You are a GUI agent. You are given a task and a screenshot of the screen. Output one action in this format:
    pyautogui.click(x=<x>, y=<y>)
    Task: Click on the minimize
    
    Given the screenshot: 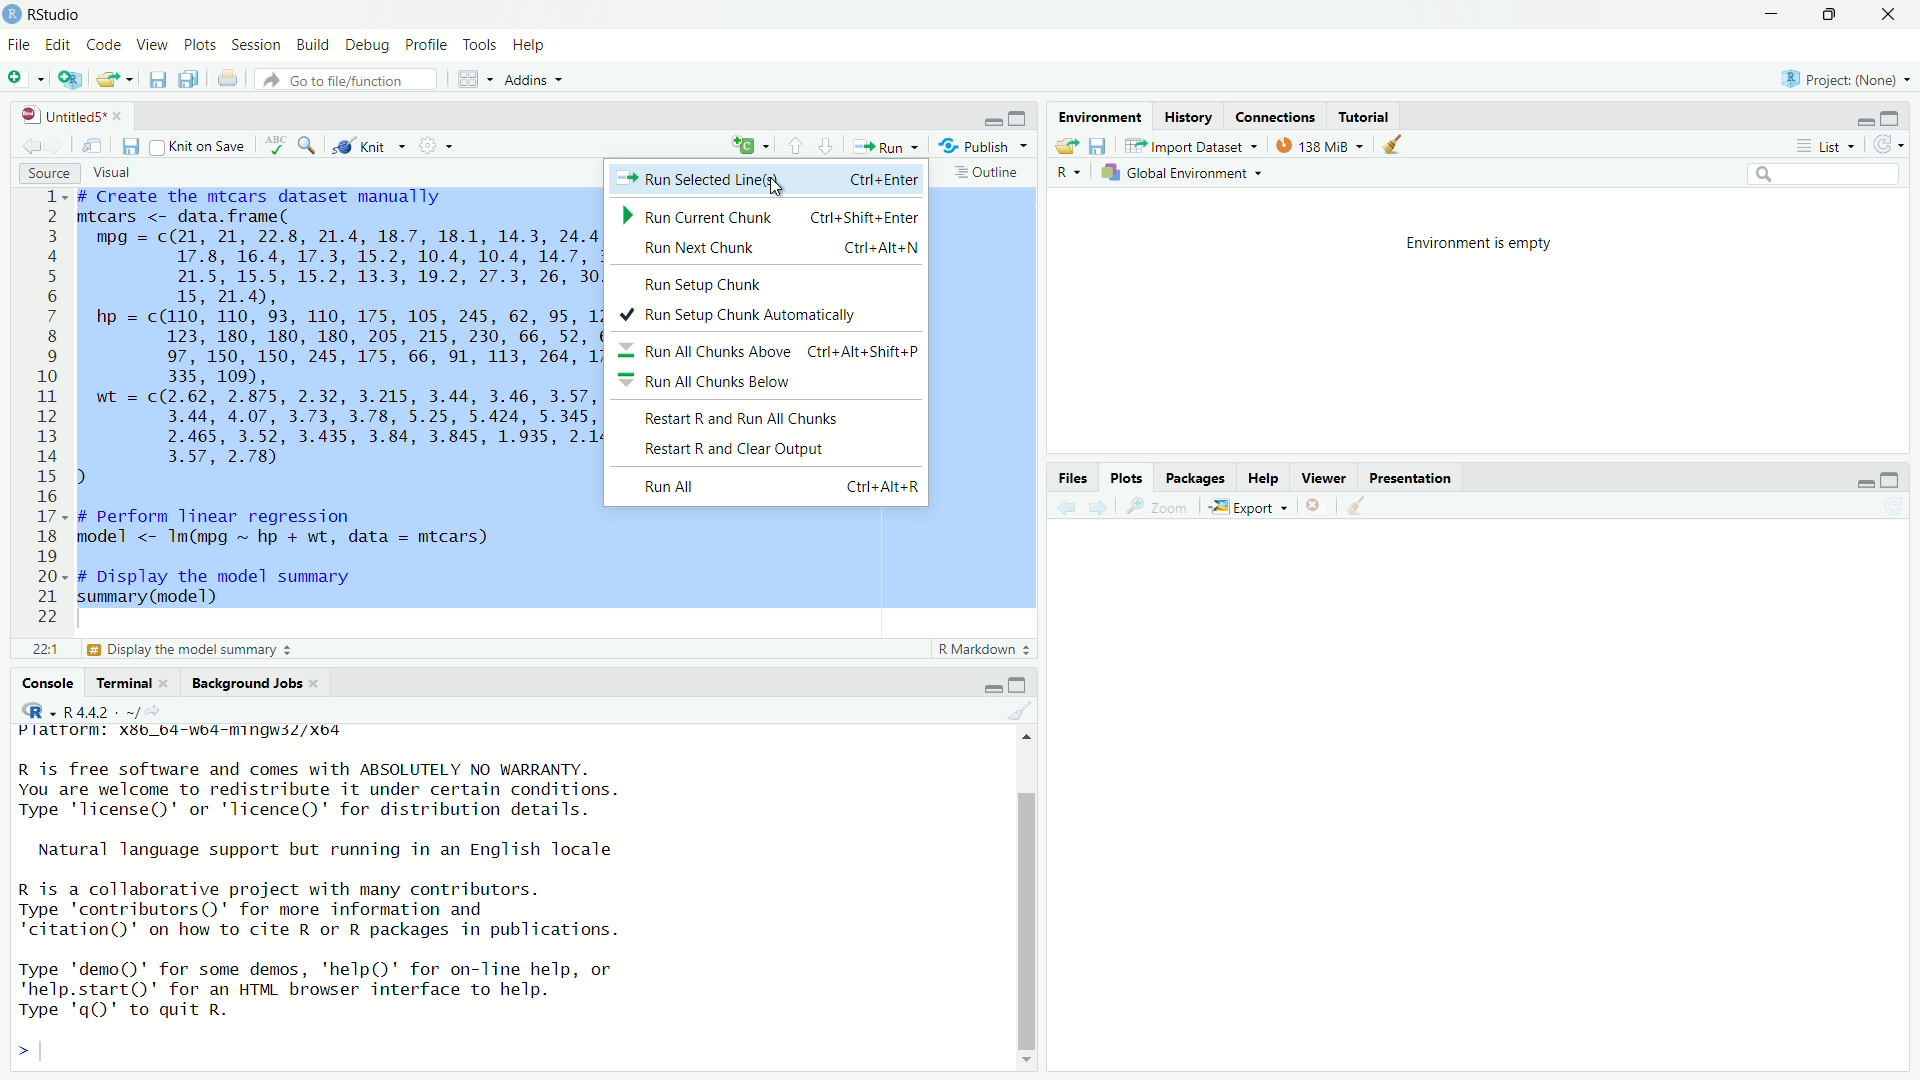 What is the action you would take?
    pyautogui.click(x=1773, y=14)
    